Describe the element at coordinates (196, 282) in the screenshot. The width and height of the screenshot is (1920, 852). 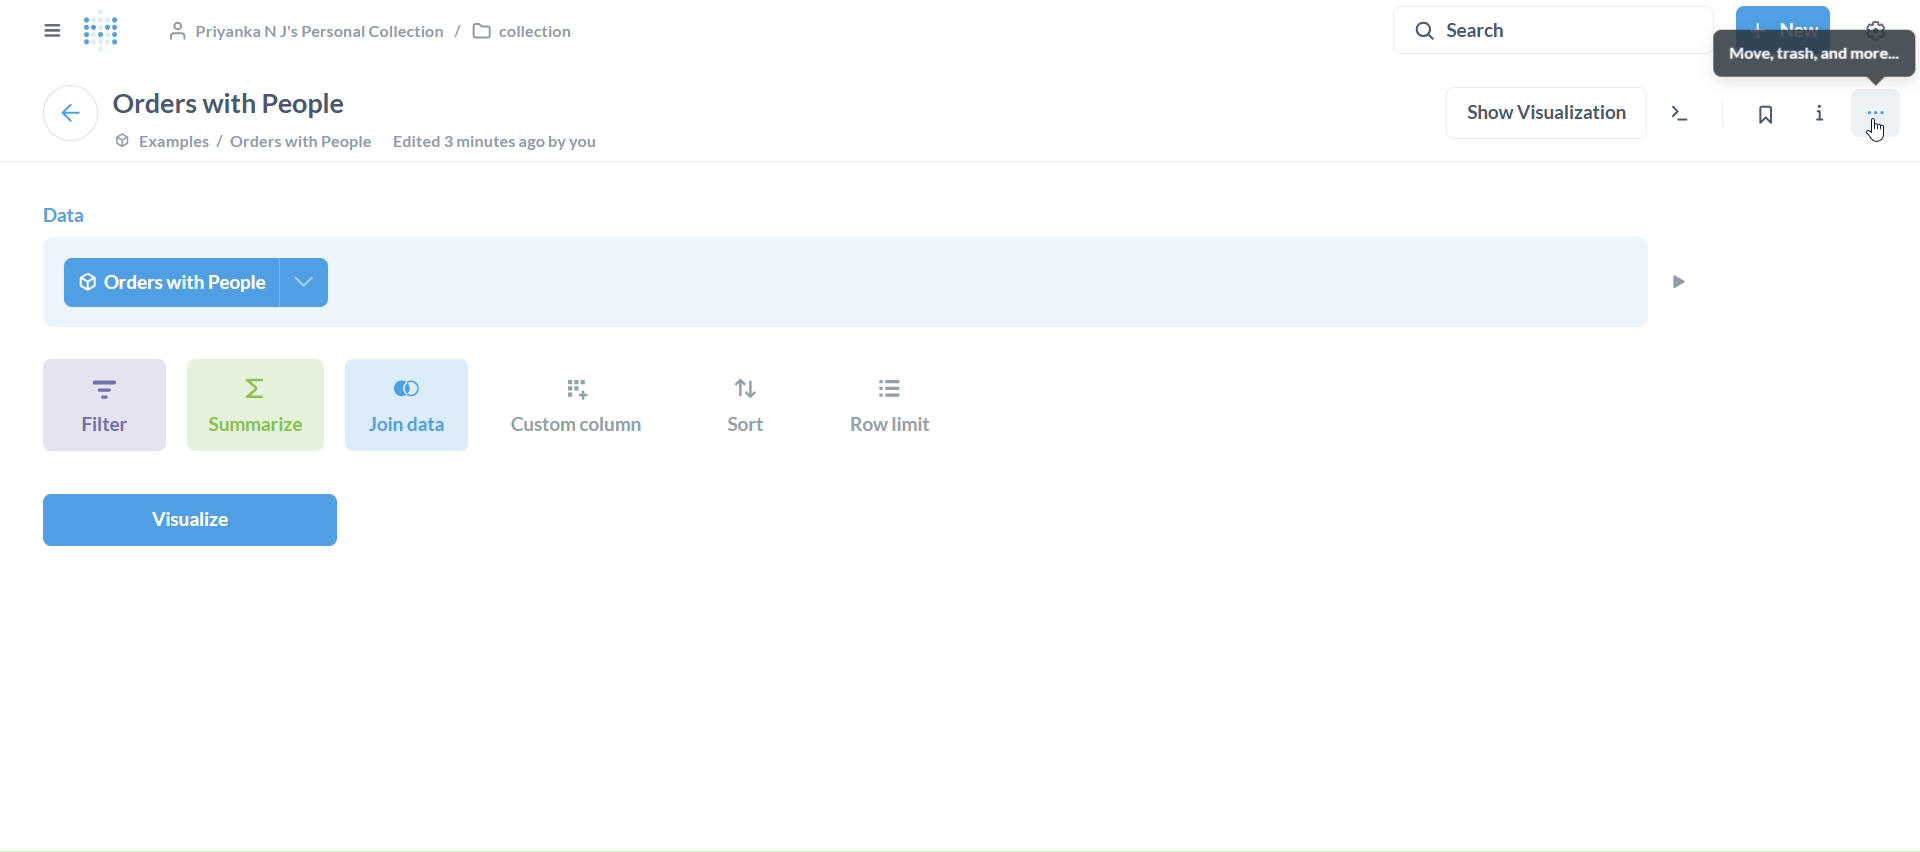
I see `orders with people` at that location.